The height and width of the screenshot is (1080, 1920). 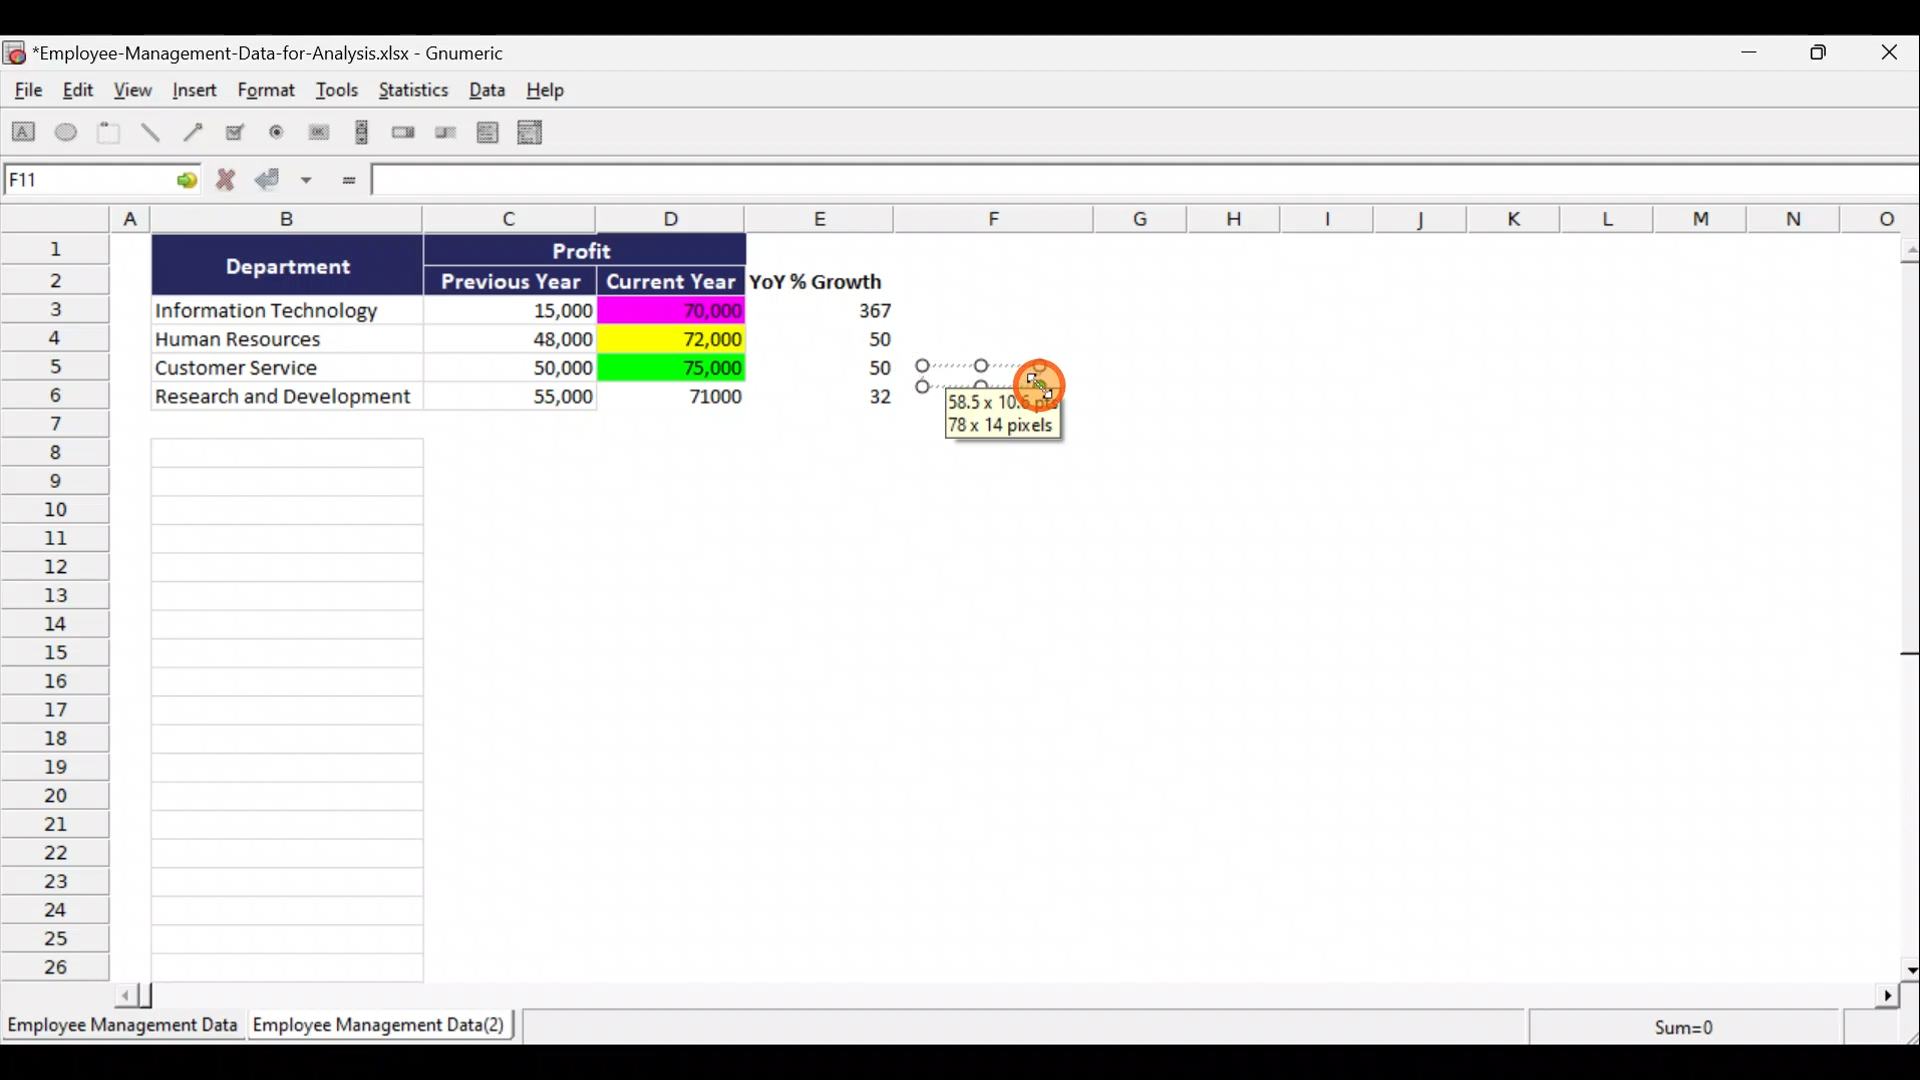 What do you see at coordinates (385, 1030) in the screenshot?
I see `Sheet 2` at bounding box center [385, 1030].